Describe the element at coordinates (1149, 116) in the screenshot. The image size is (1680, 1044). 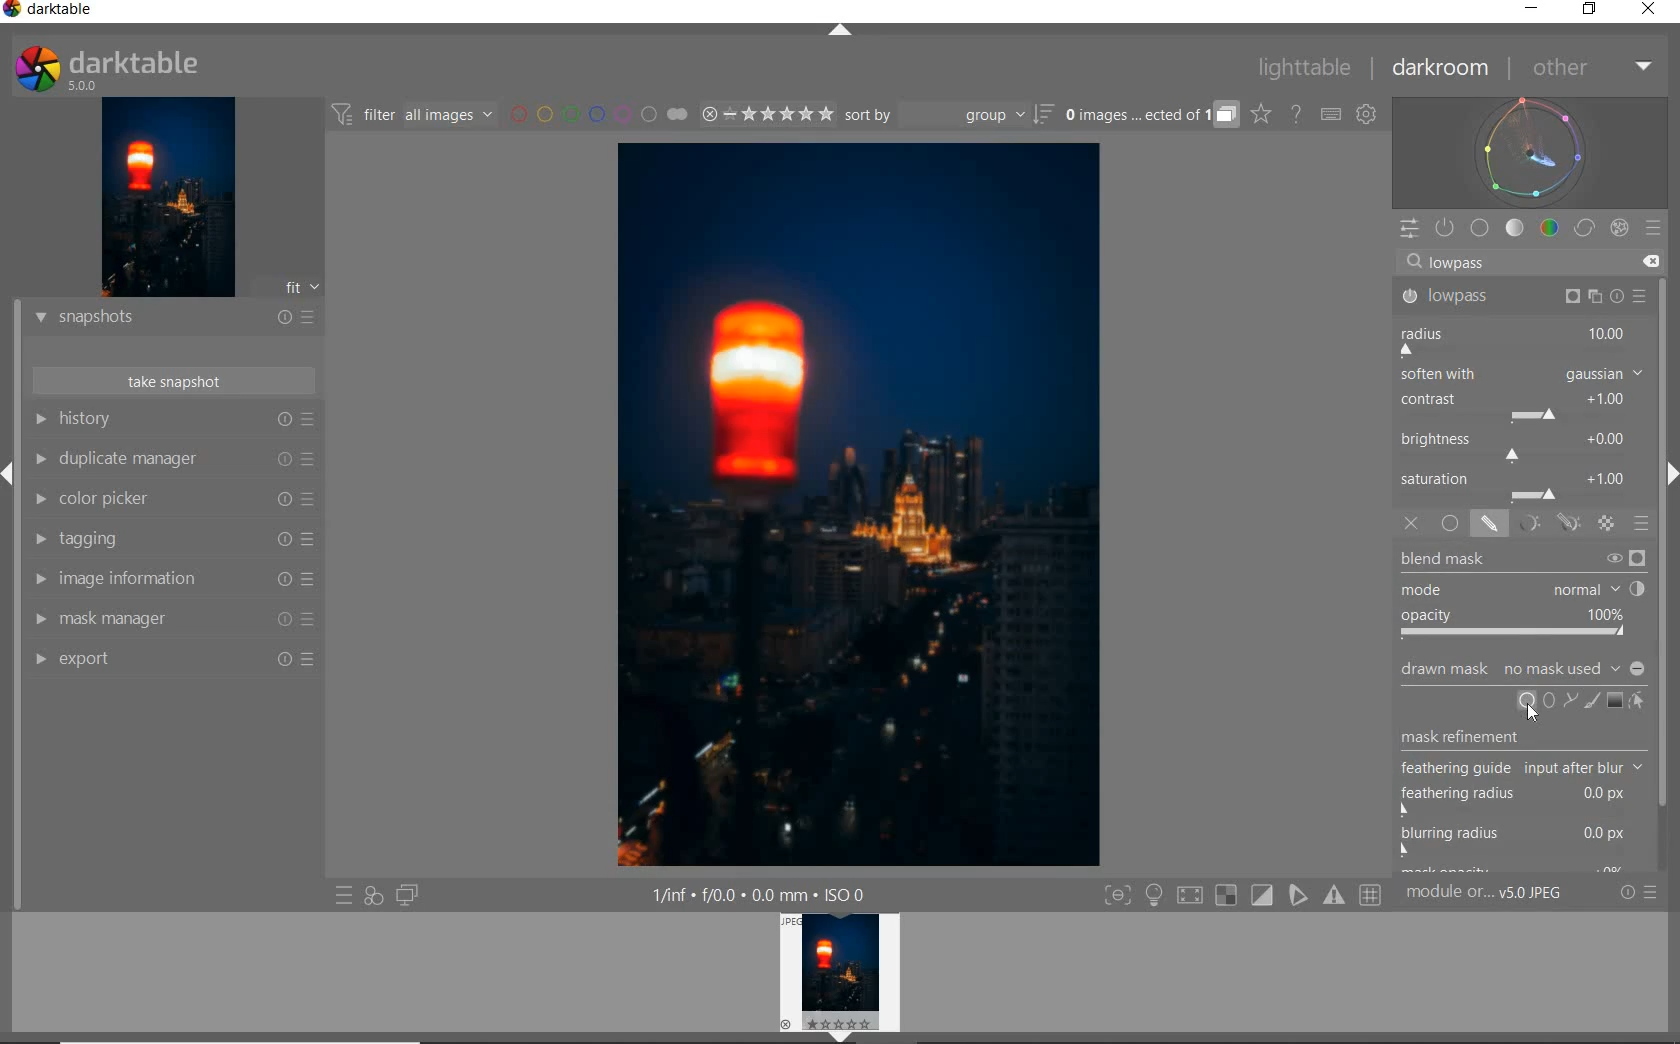
I see `EXPAND GROUPED IMAGES` at that location.